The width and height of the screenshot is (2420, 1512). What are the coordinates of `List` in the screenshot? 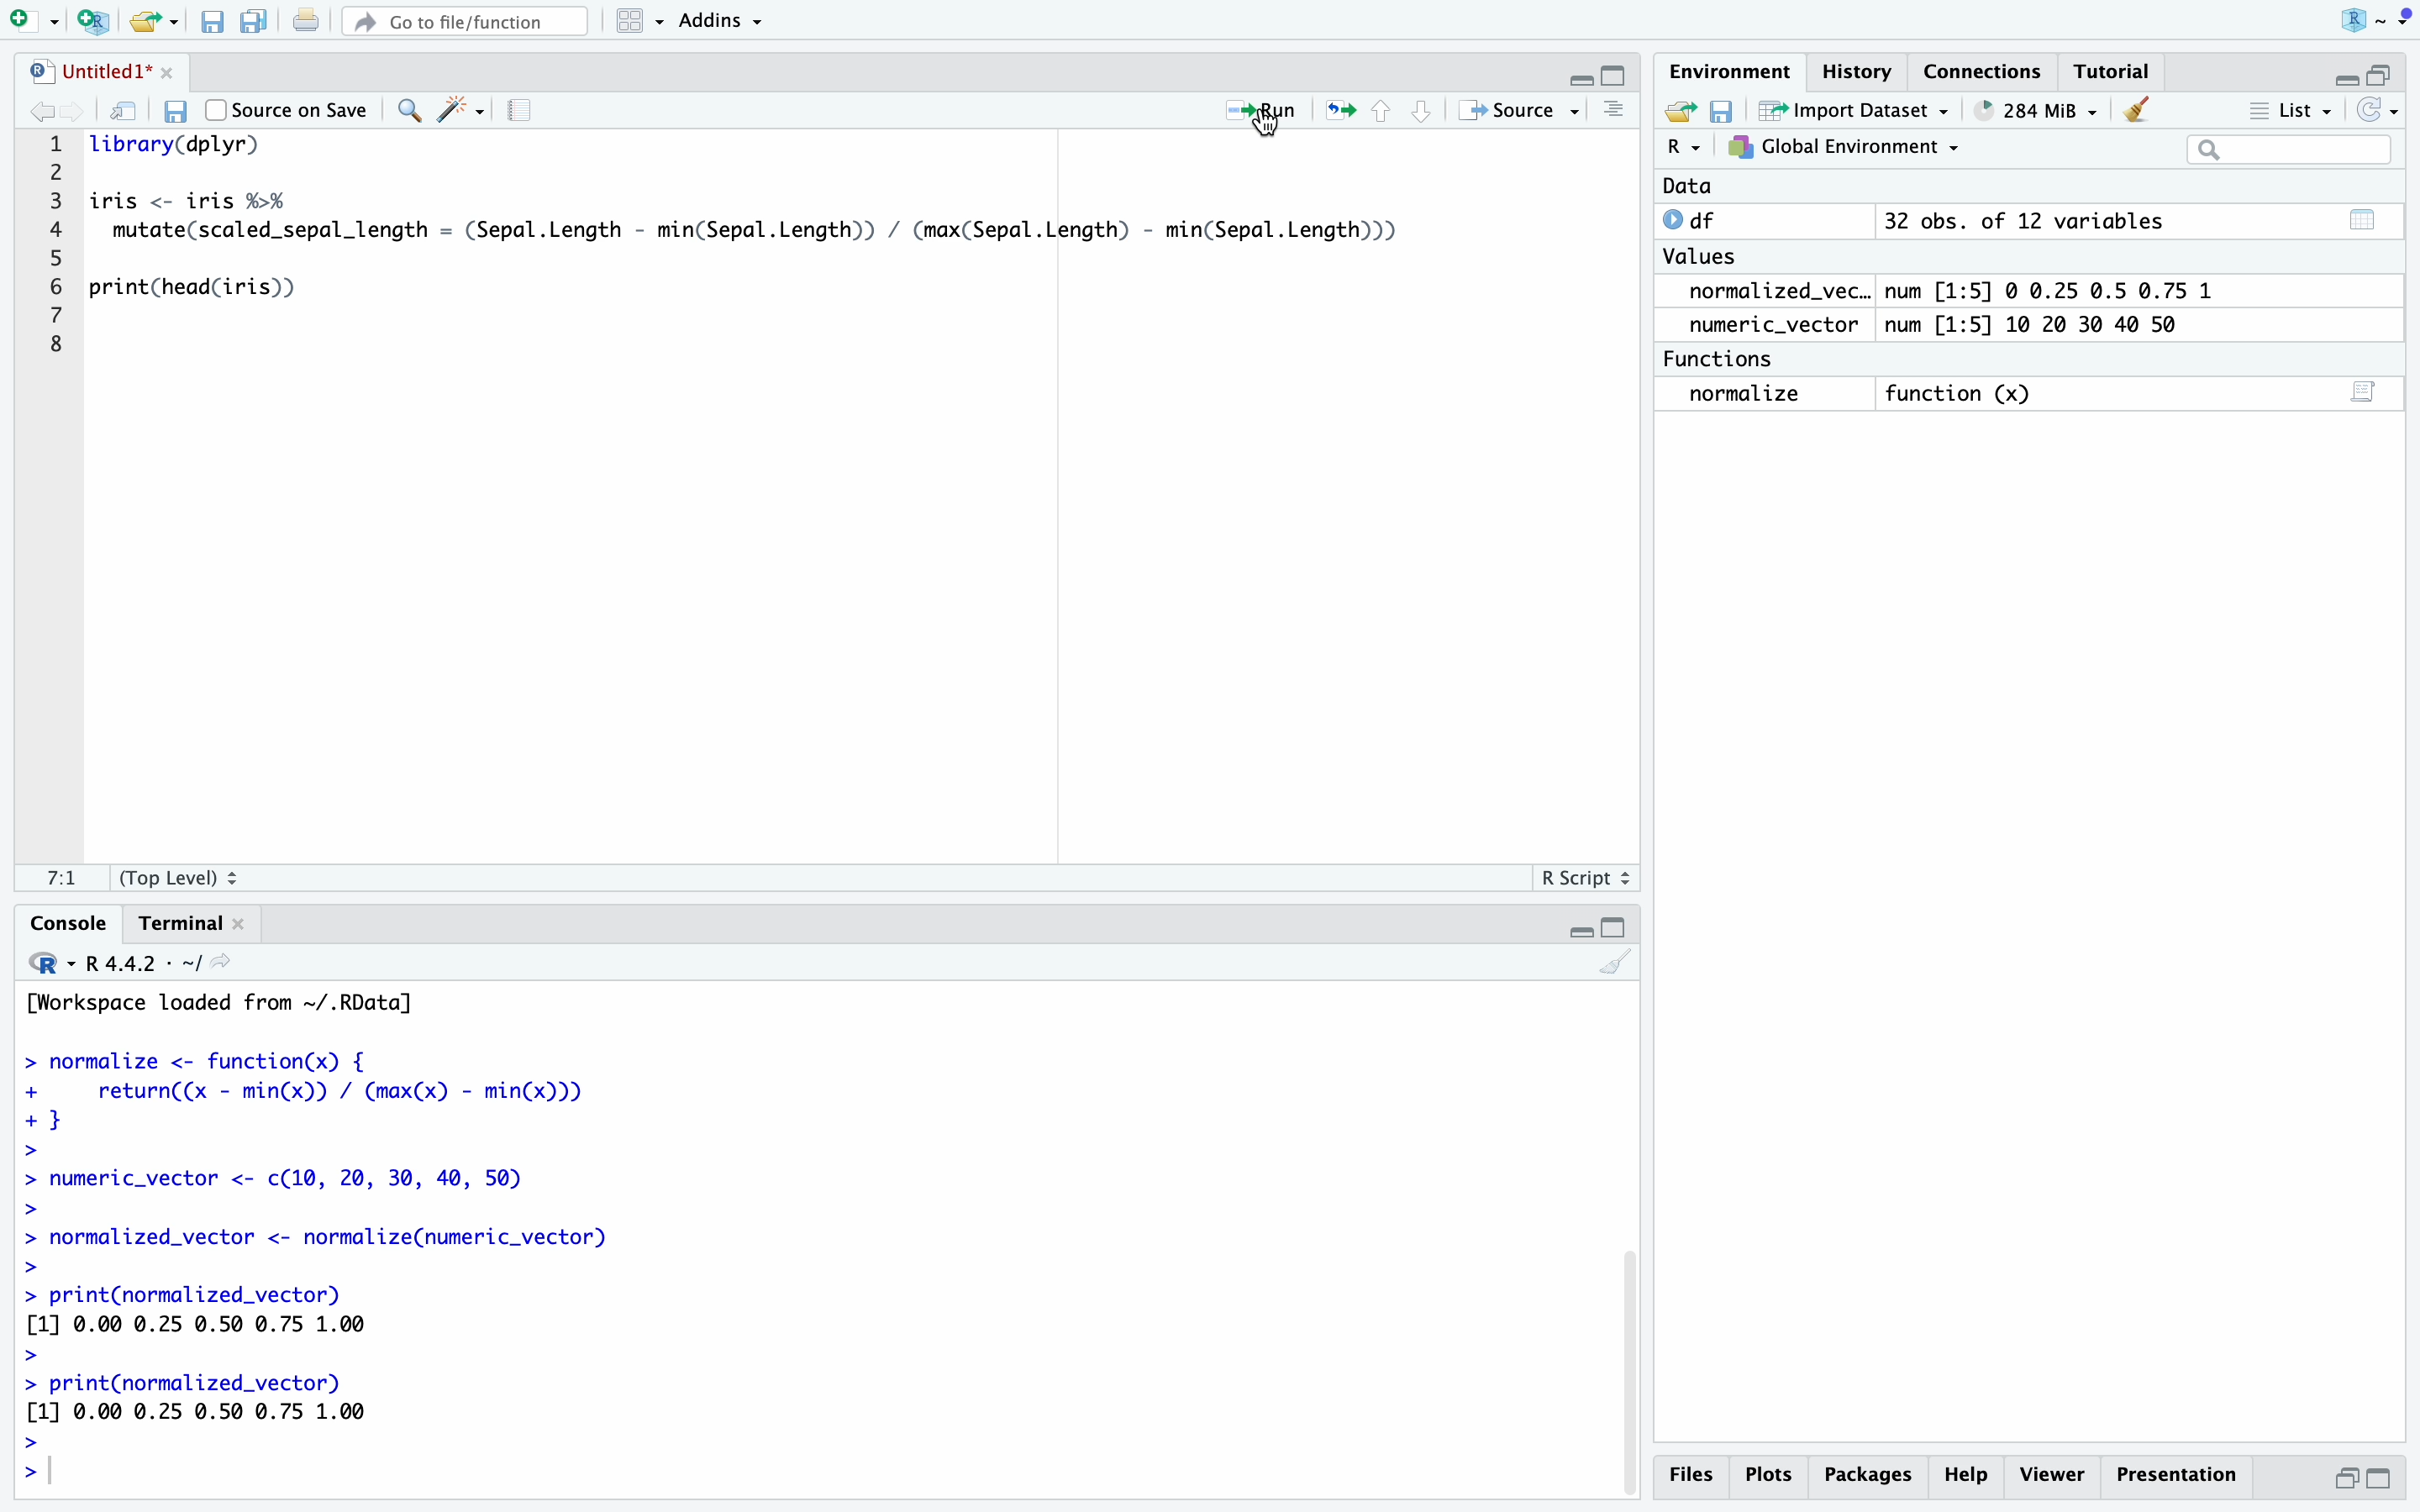 It's located at (2295, 113).